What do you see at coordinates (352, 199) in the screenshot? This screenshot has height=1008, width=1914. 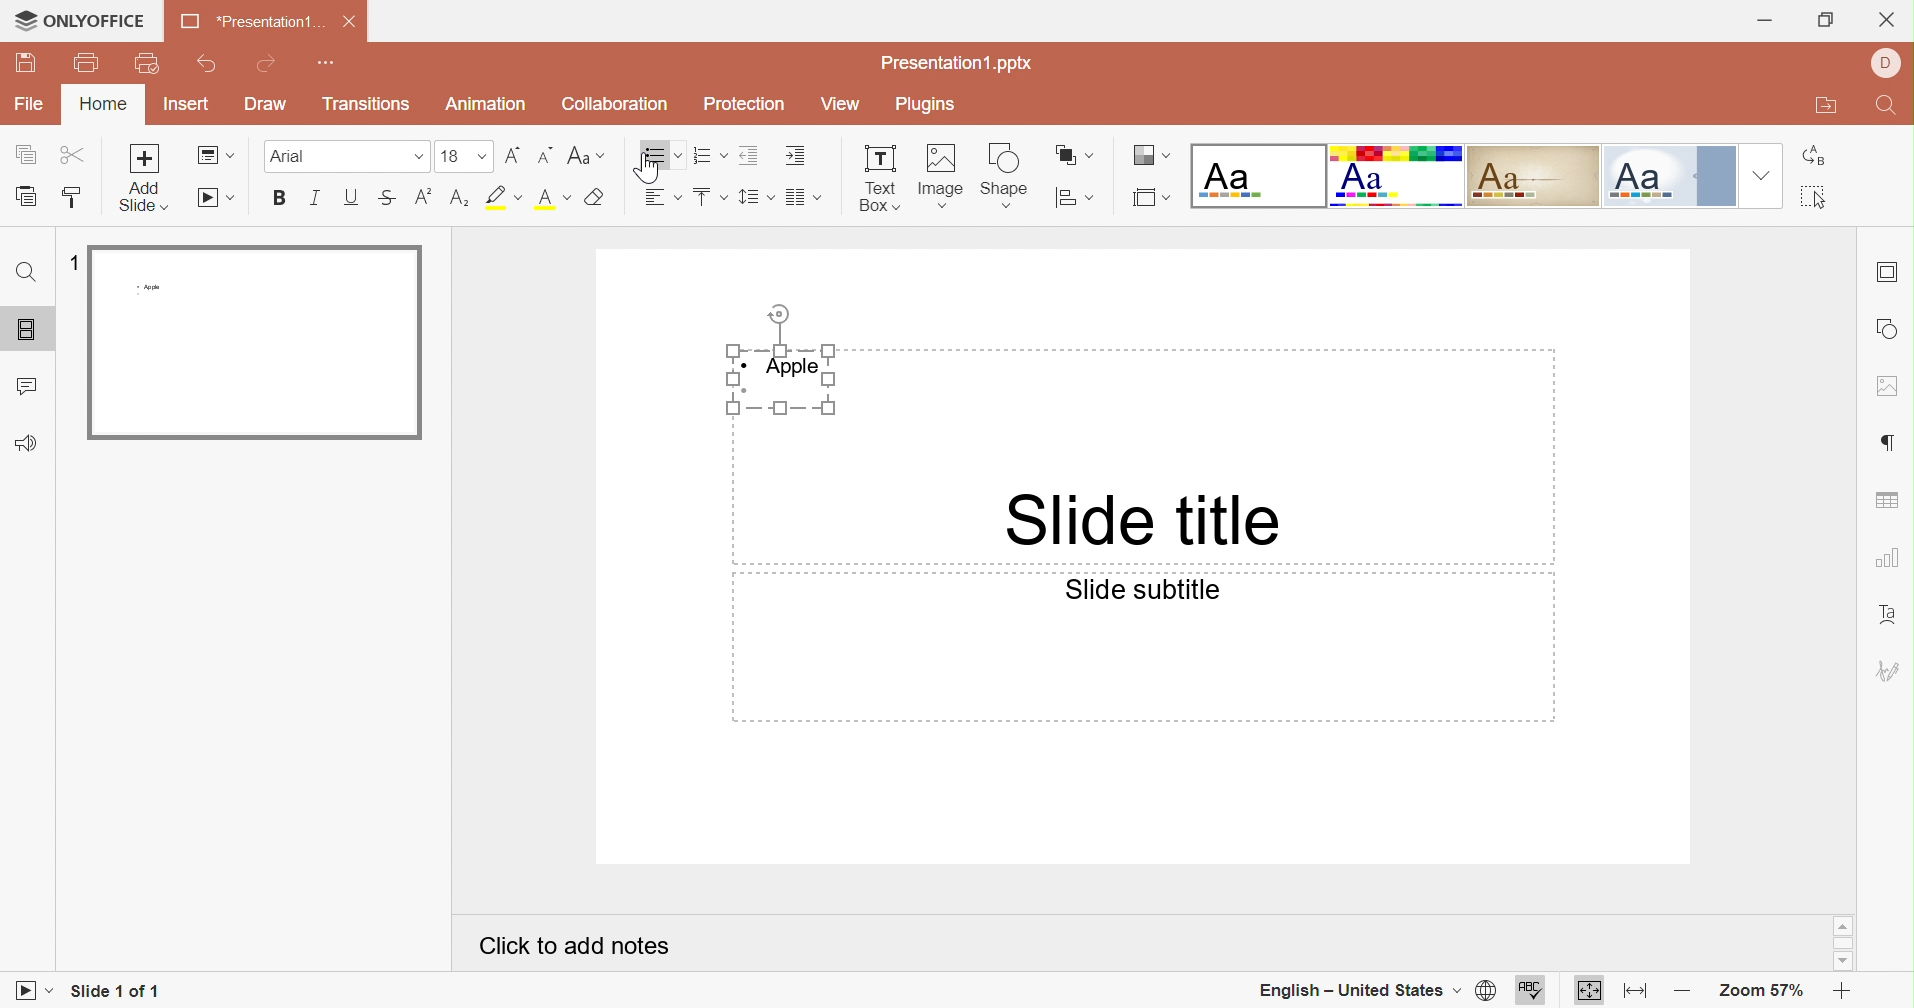 I see `Underline` at bounding box center [352, 199].